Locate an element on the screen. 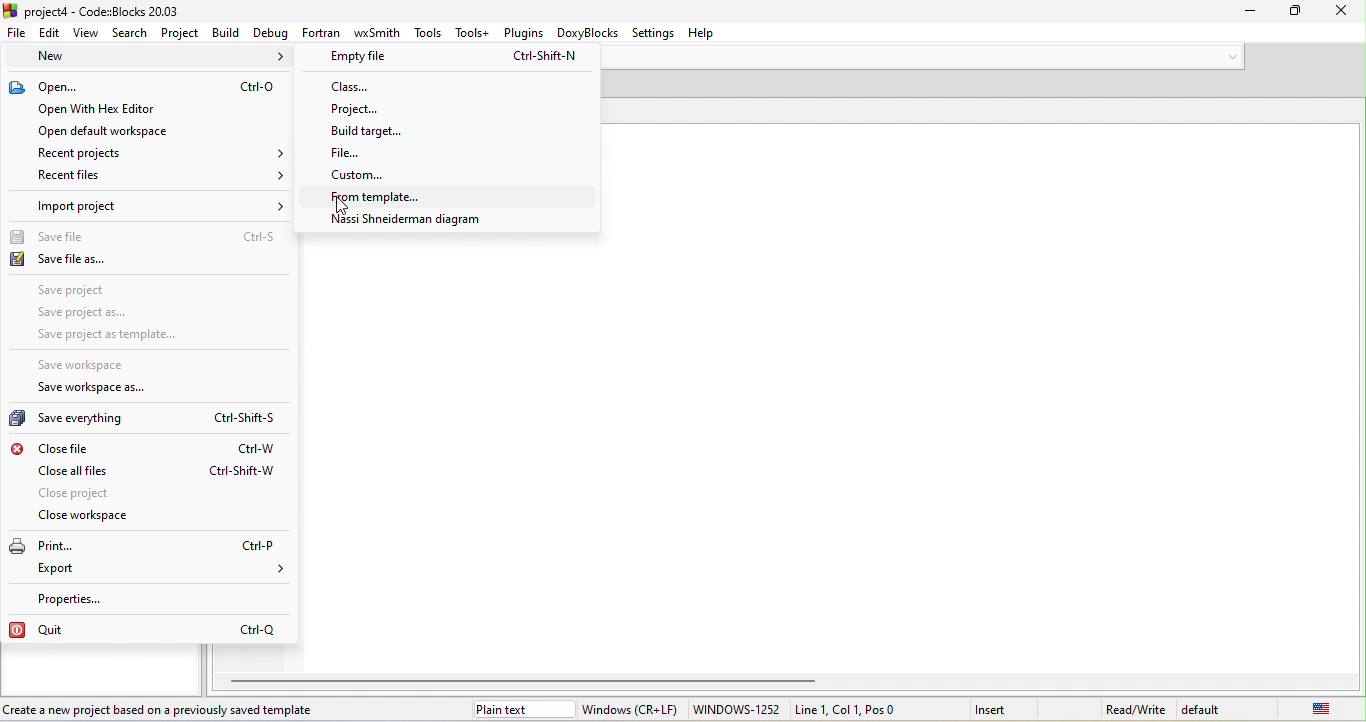  united state is located at coordinates (1307, 708).